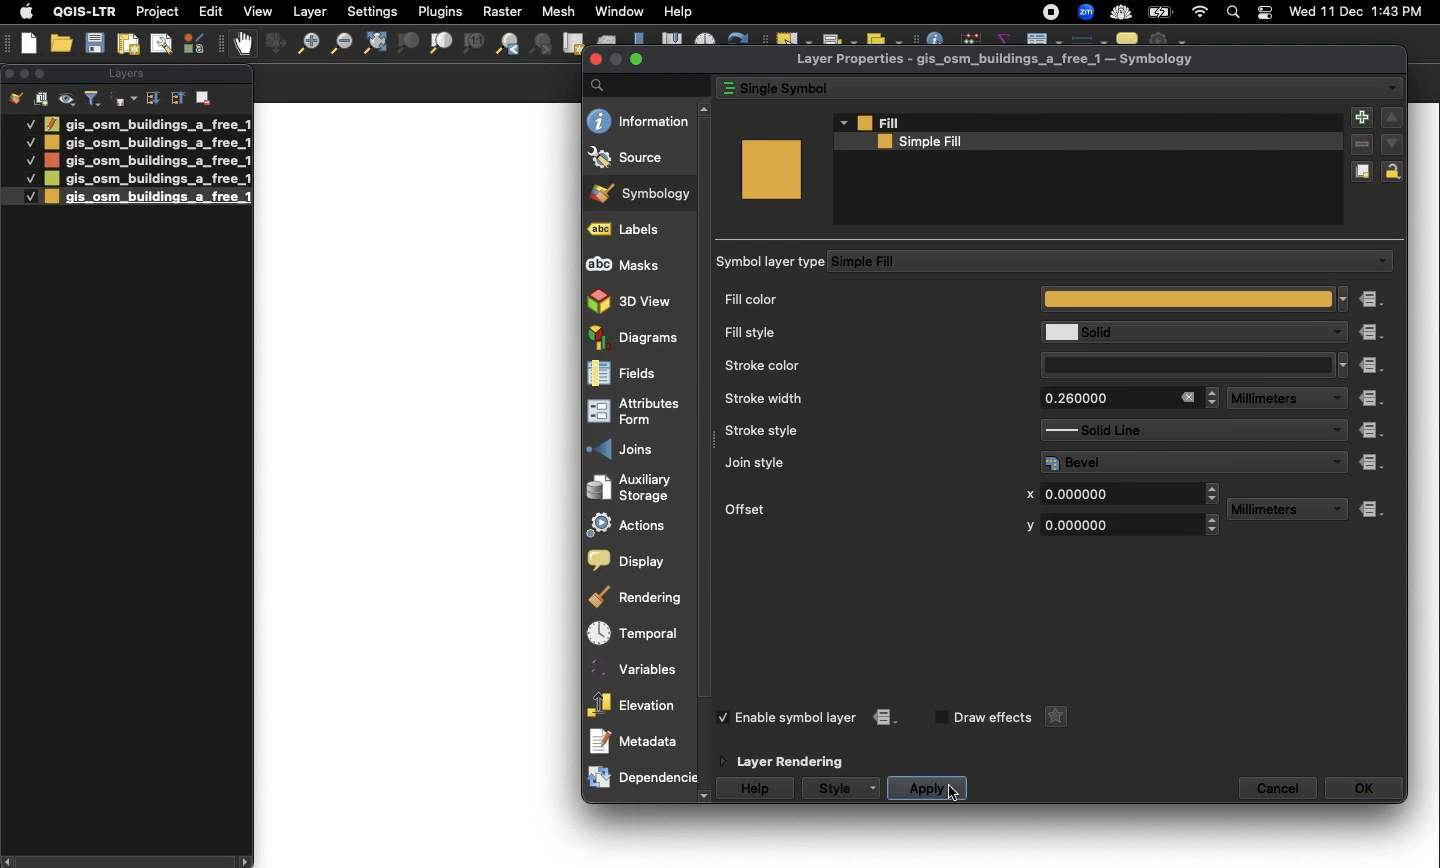  What do you see at coordinates (833, 788) in the screenshot?
I see `Style` at bounding box center [833, 788].